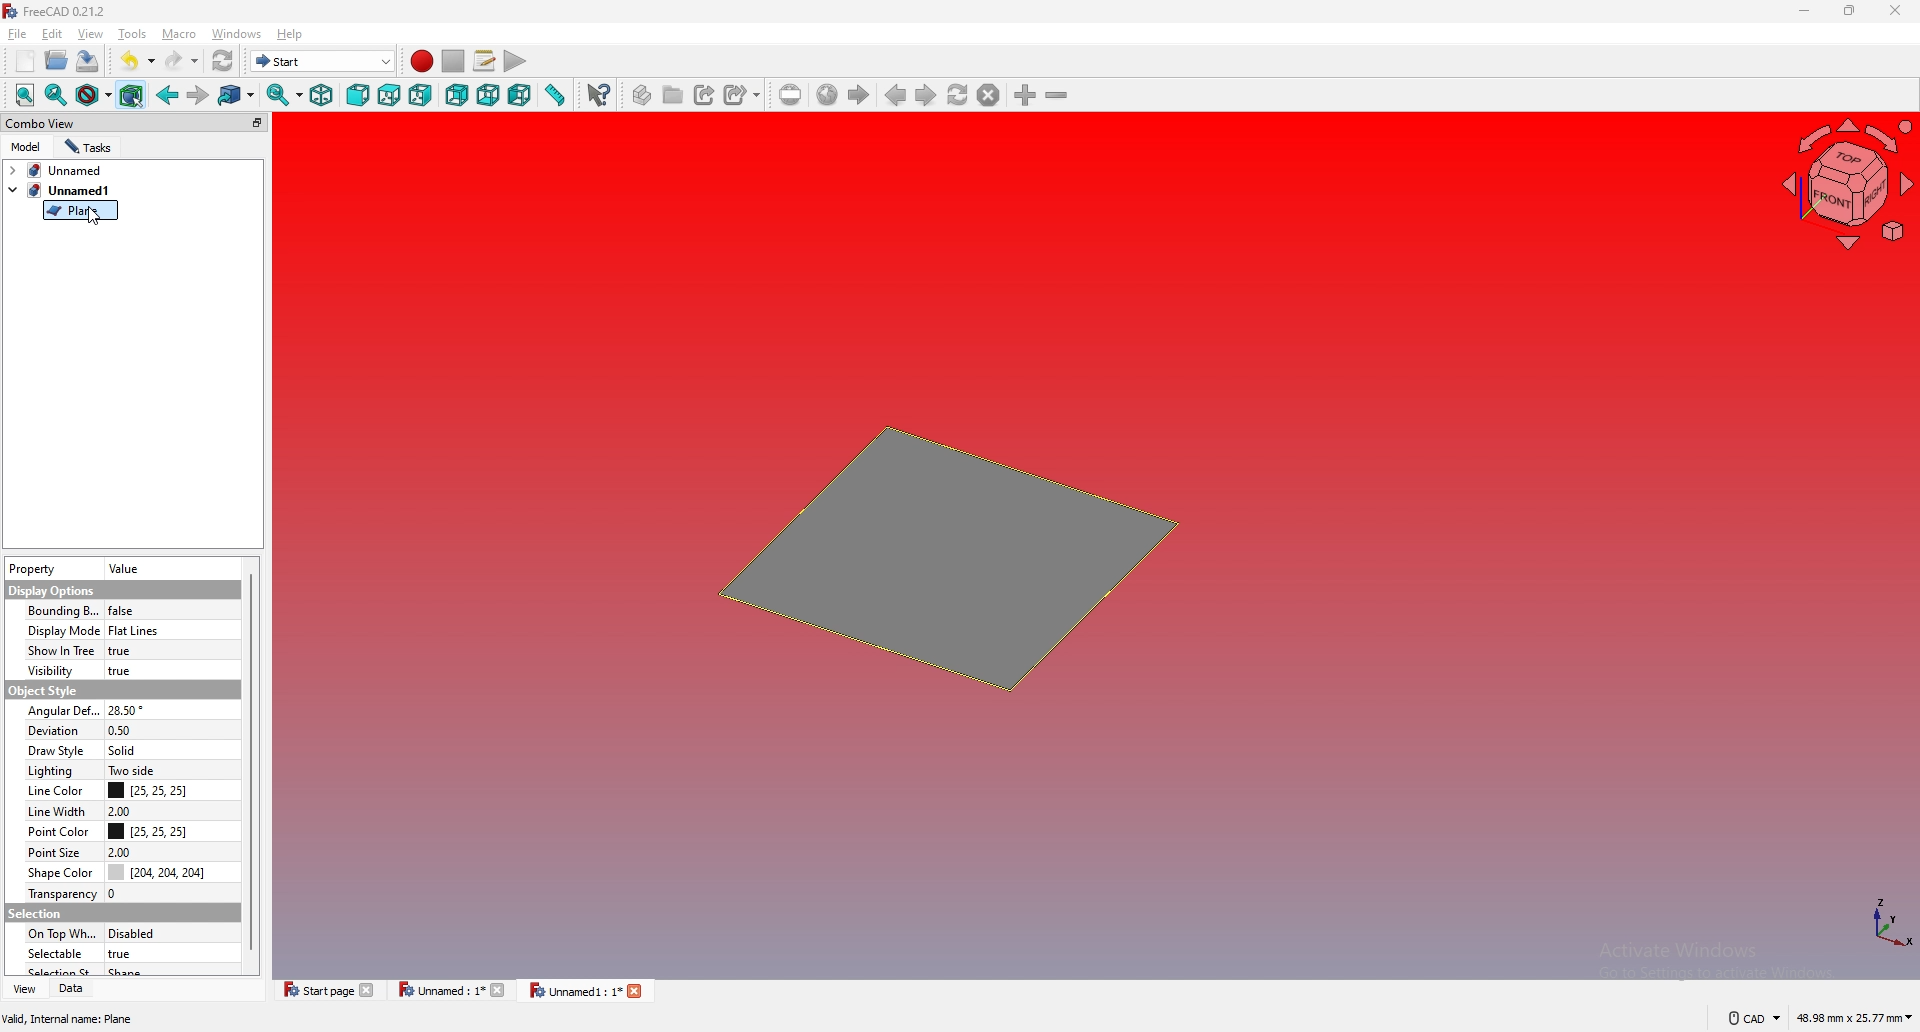  I want to click on view, so click(23, 989).